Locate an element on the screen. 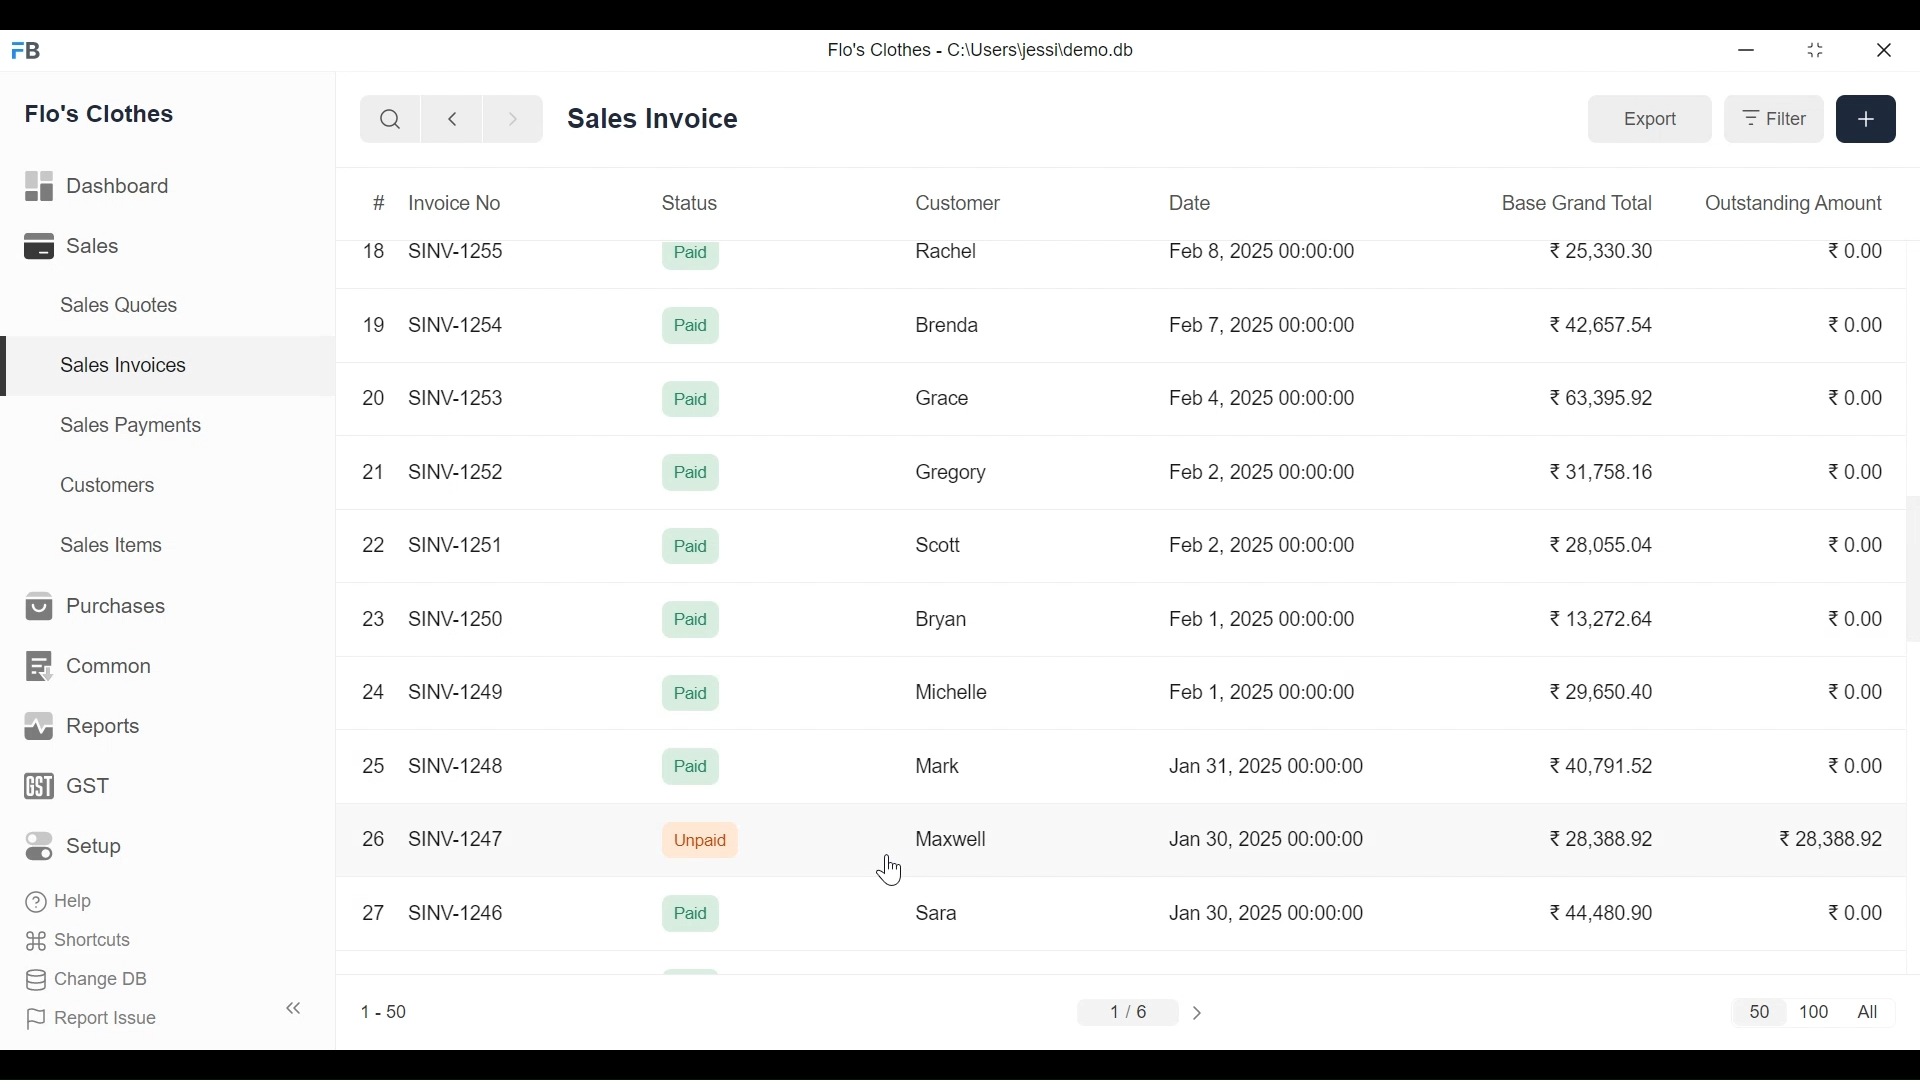  Dashboard is located at coordinates (100, 188).